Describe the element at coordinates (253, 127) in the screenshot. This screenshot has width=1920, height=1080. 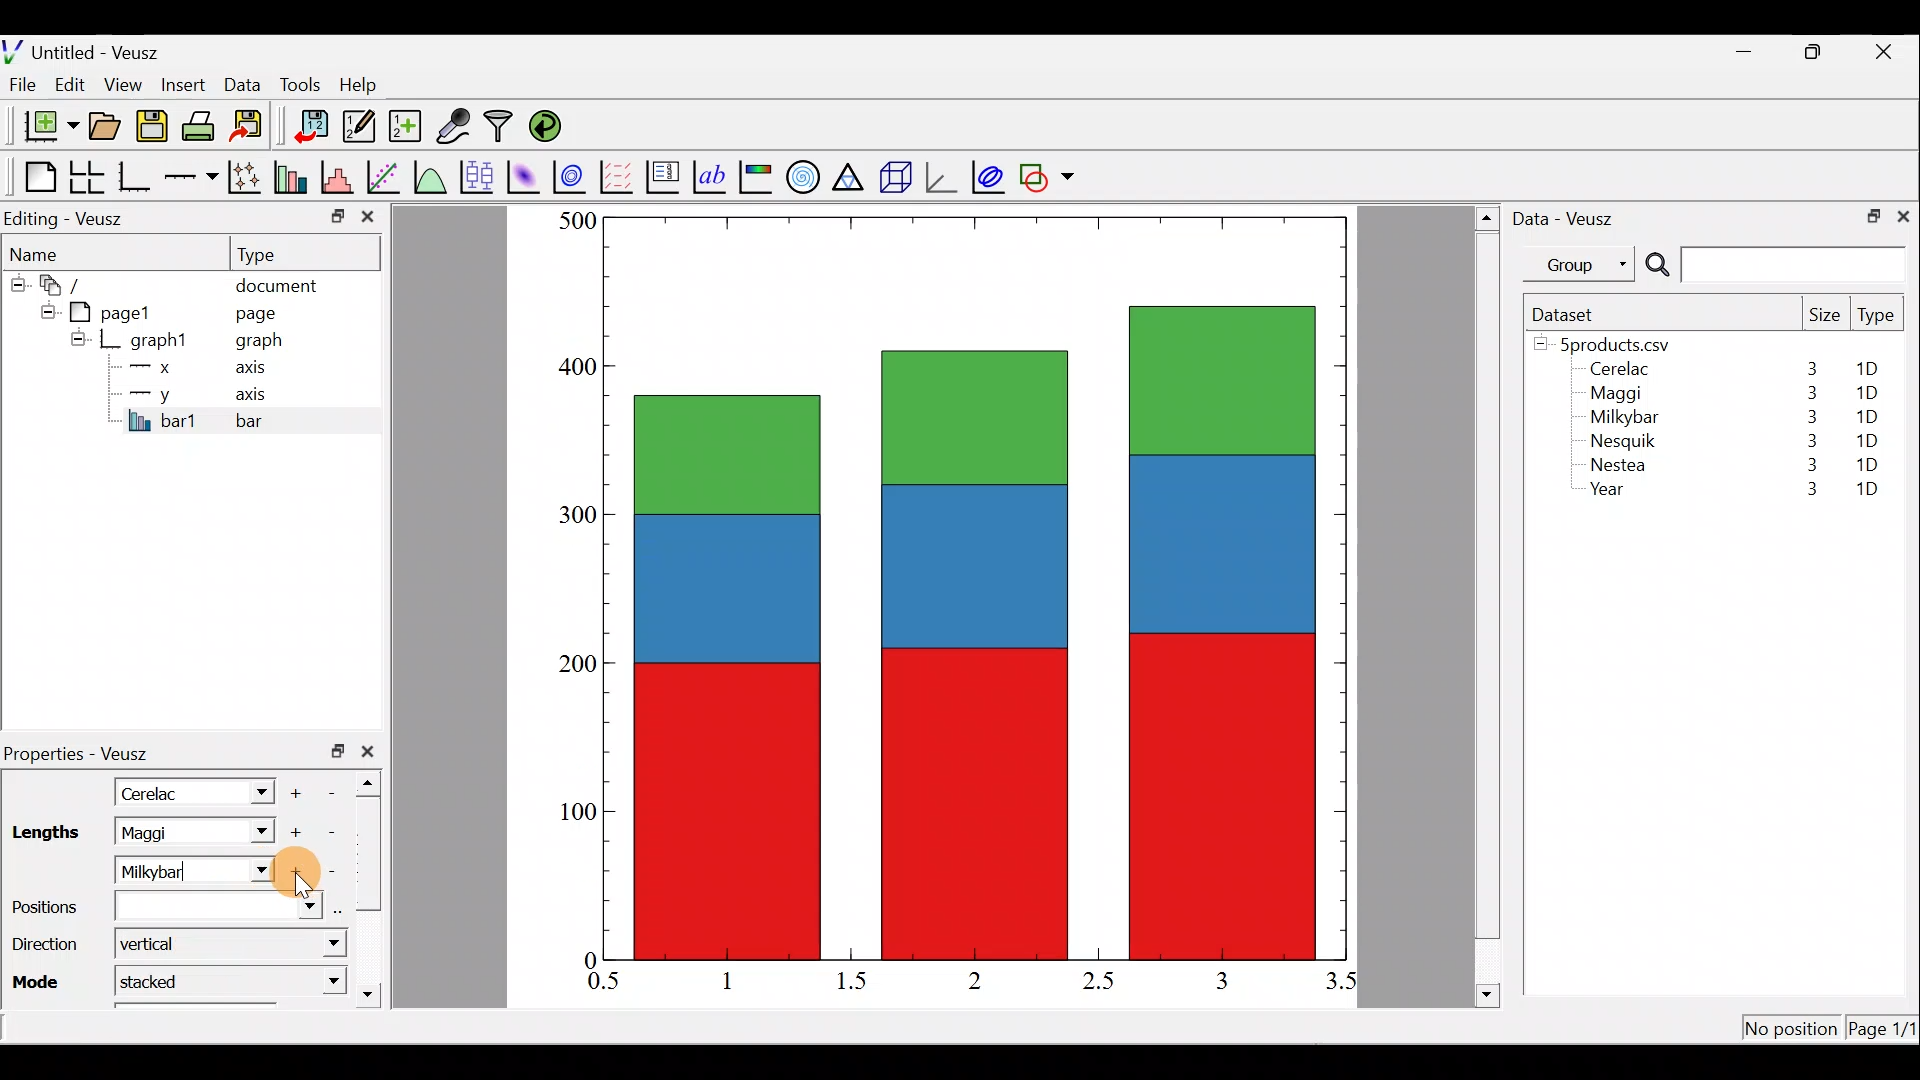
I see `Export to graphics format` at that location.